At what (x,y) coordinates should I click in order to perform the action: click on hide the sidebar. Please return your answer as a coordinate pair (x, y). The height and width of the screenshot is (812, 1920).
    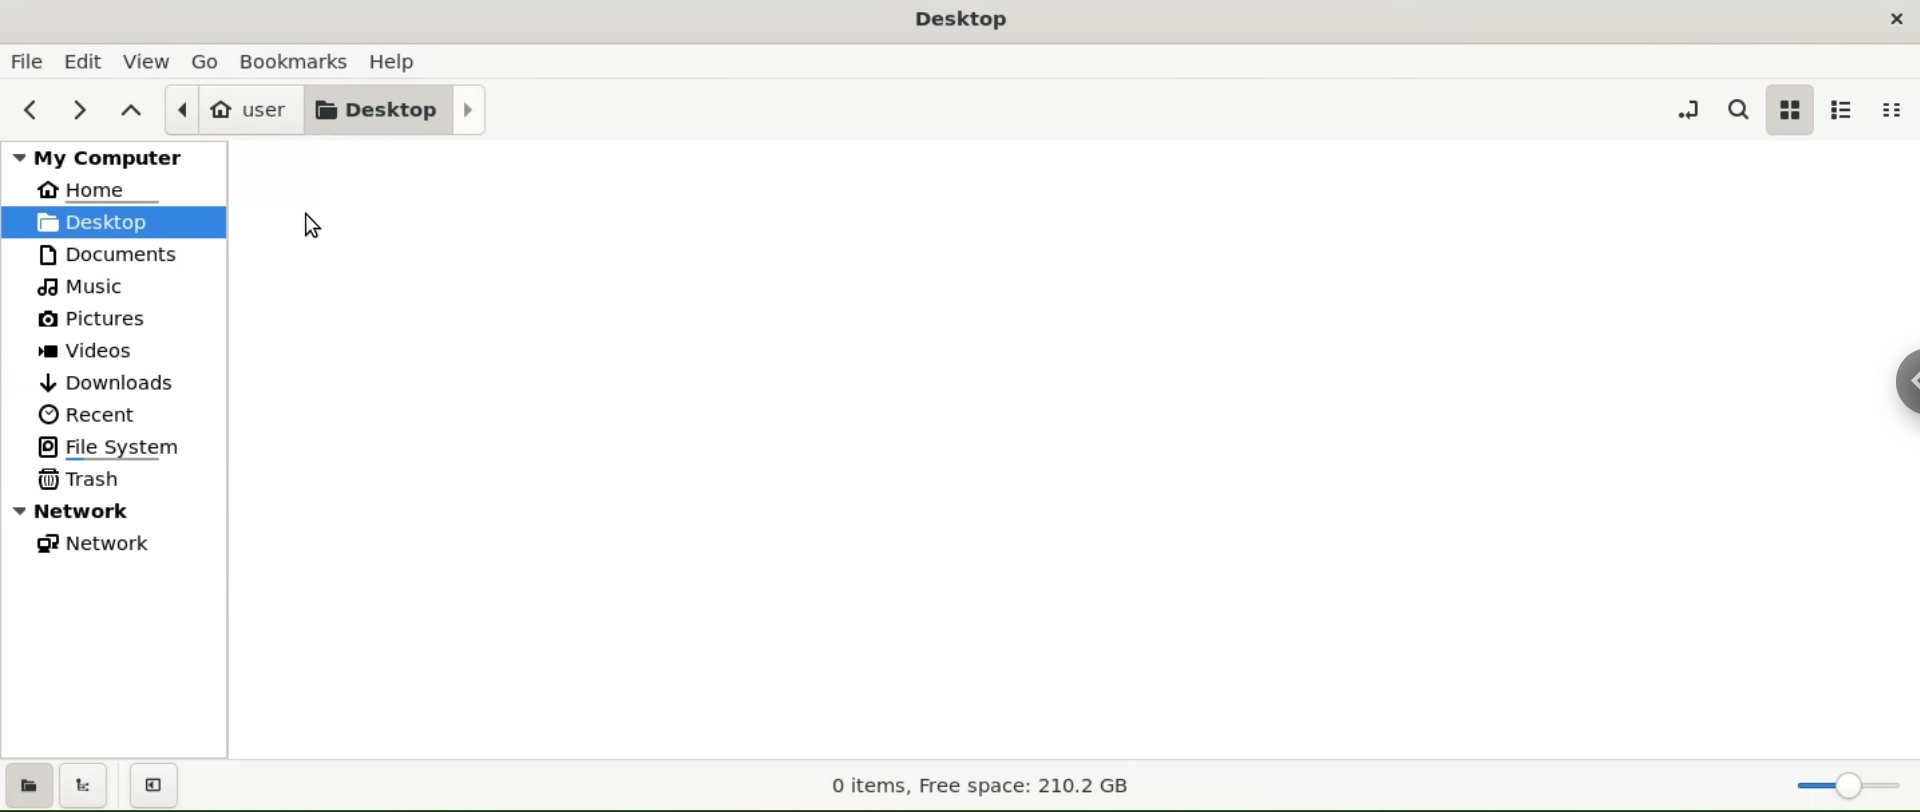
    Looking at the image, I should click on (158, 786).